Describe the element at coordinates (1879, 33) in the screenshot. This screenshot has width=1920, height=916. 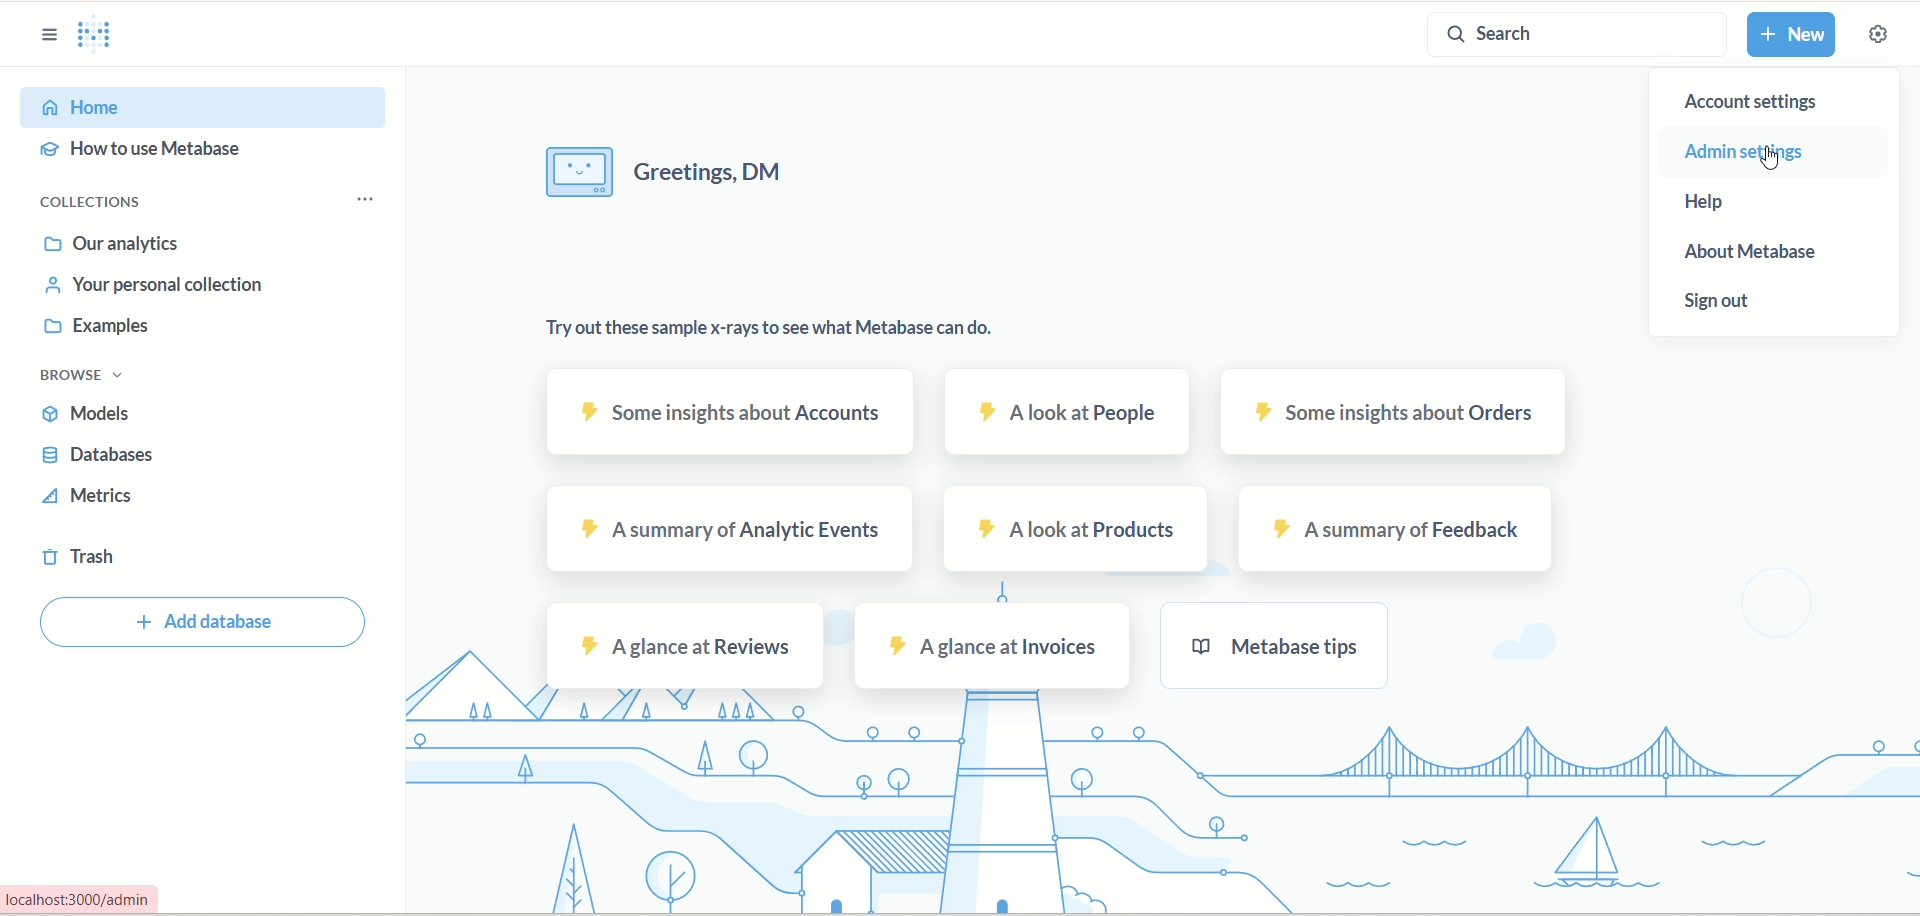
I see `settings` at that location.